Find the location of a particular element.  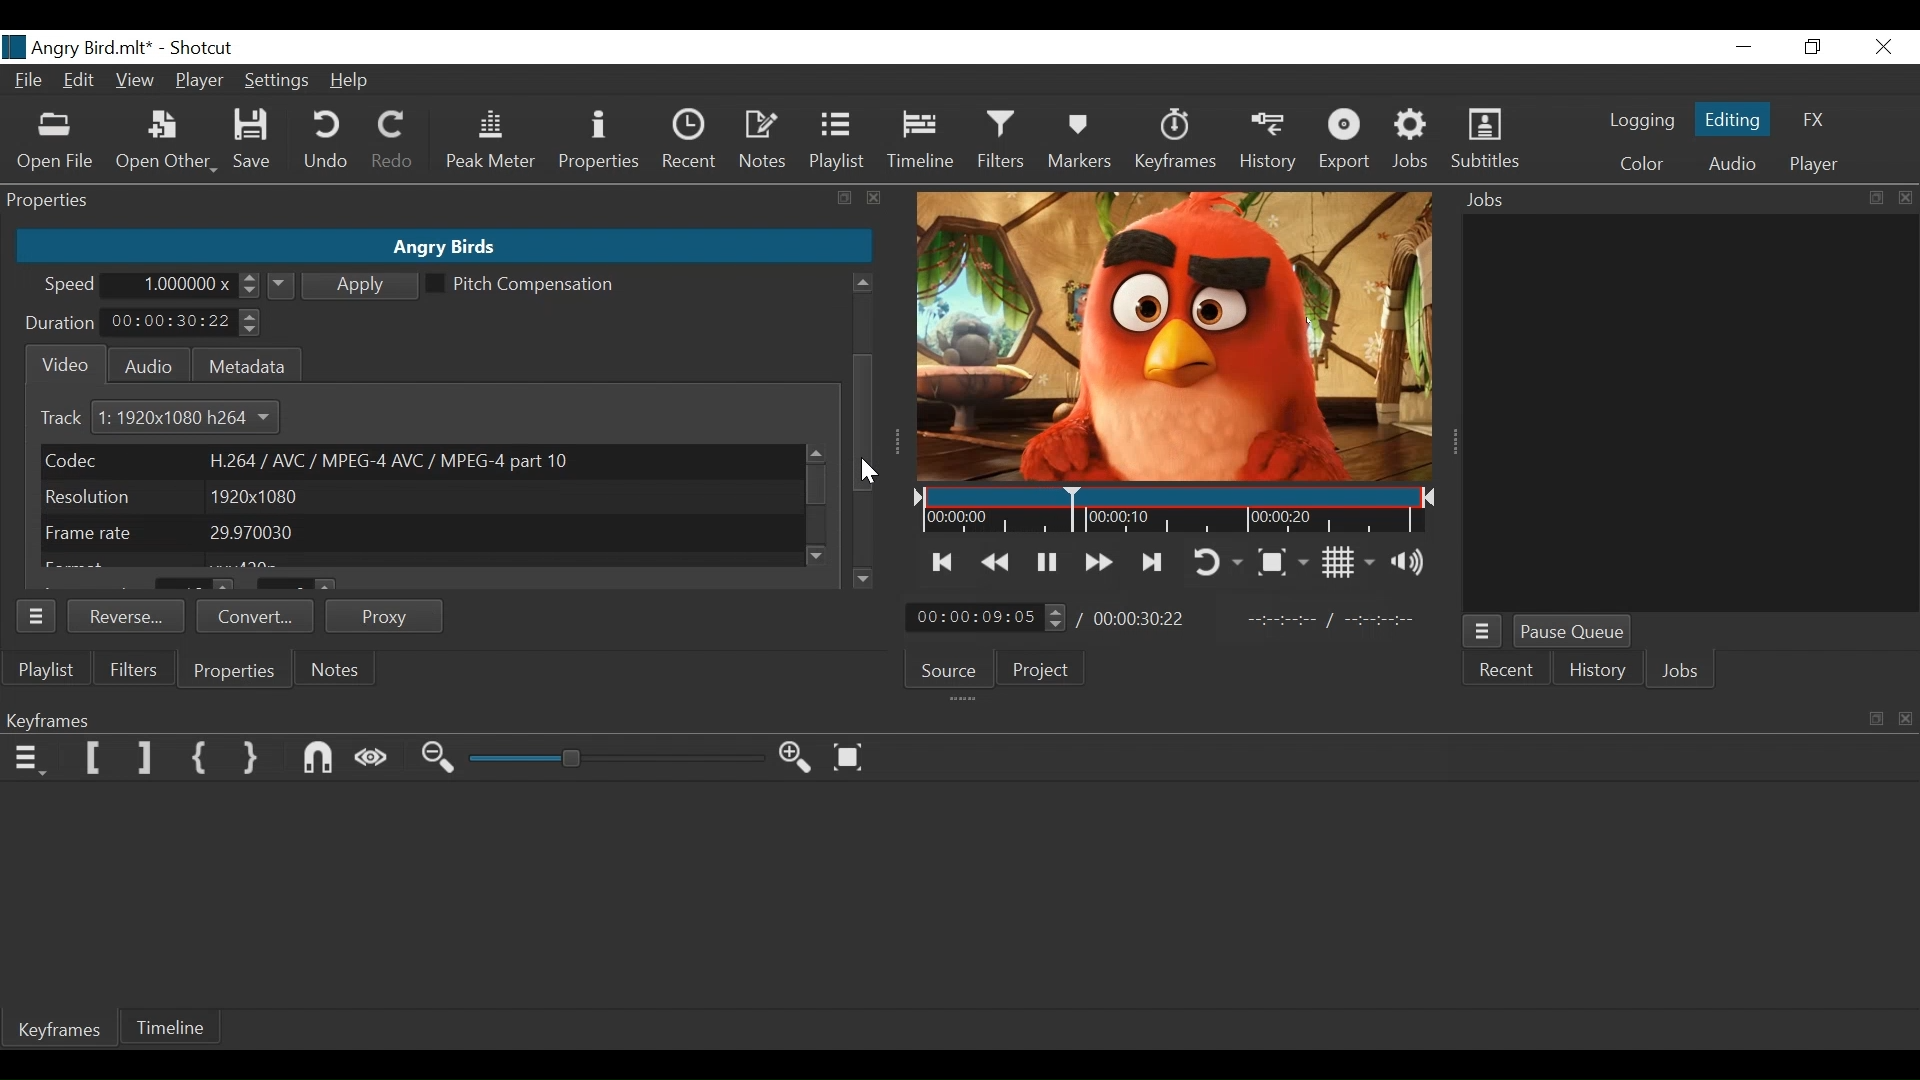

Peak Meter is located at coordinates (489, 143).